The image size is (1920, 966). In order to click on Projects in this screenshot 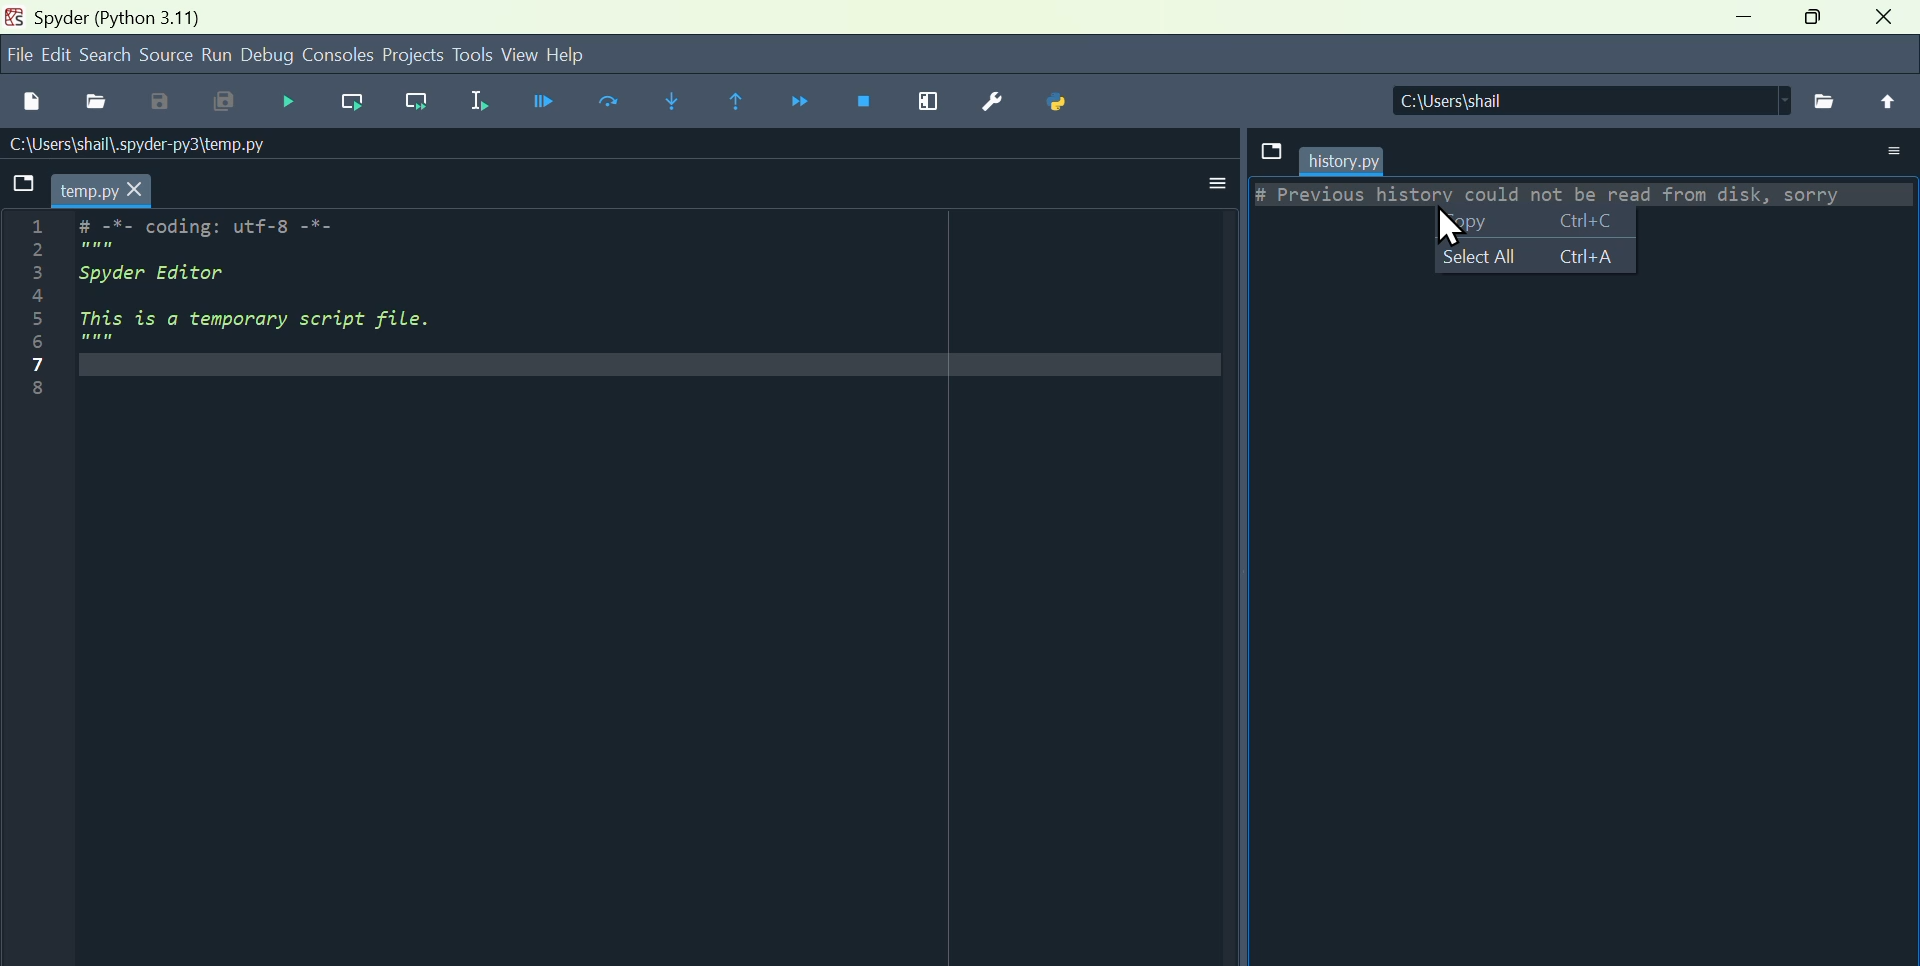, I will do `click(413, 56)`.